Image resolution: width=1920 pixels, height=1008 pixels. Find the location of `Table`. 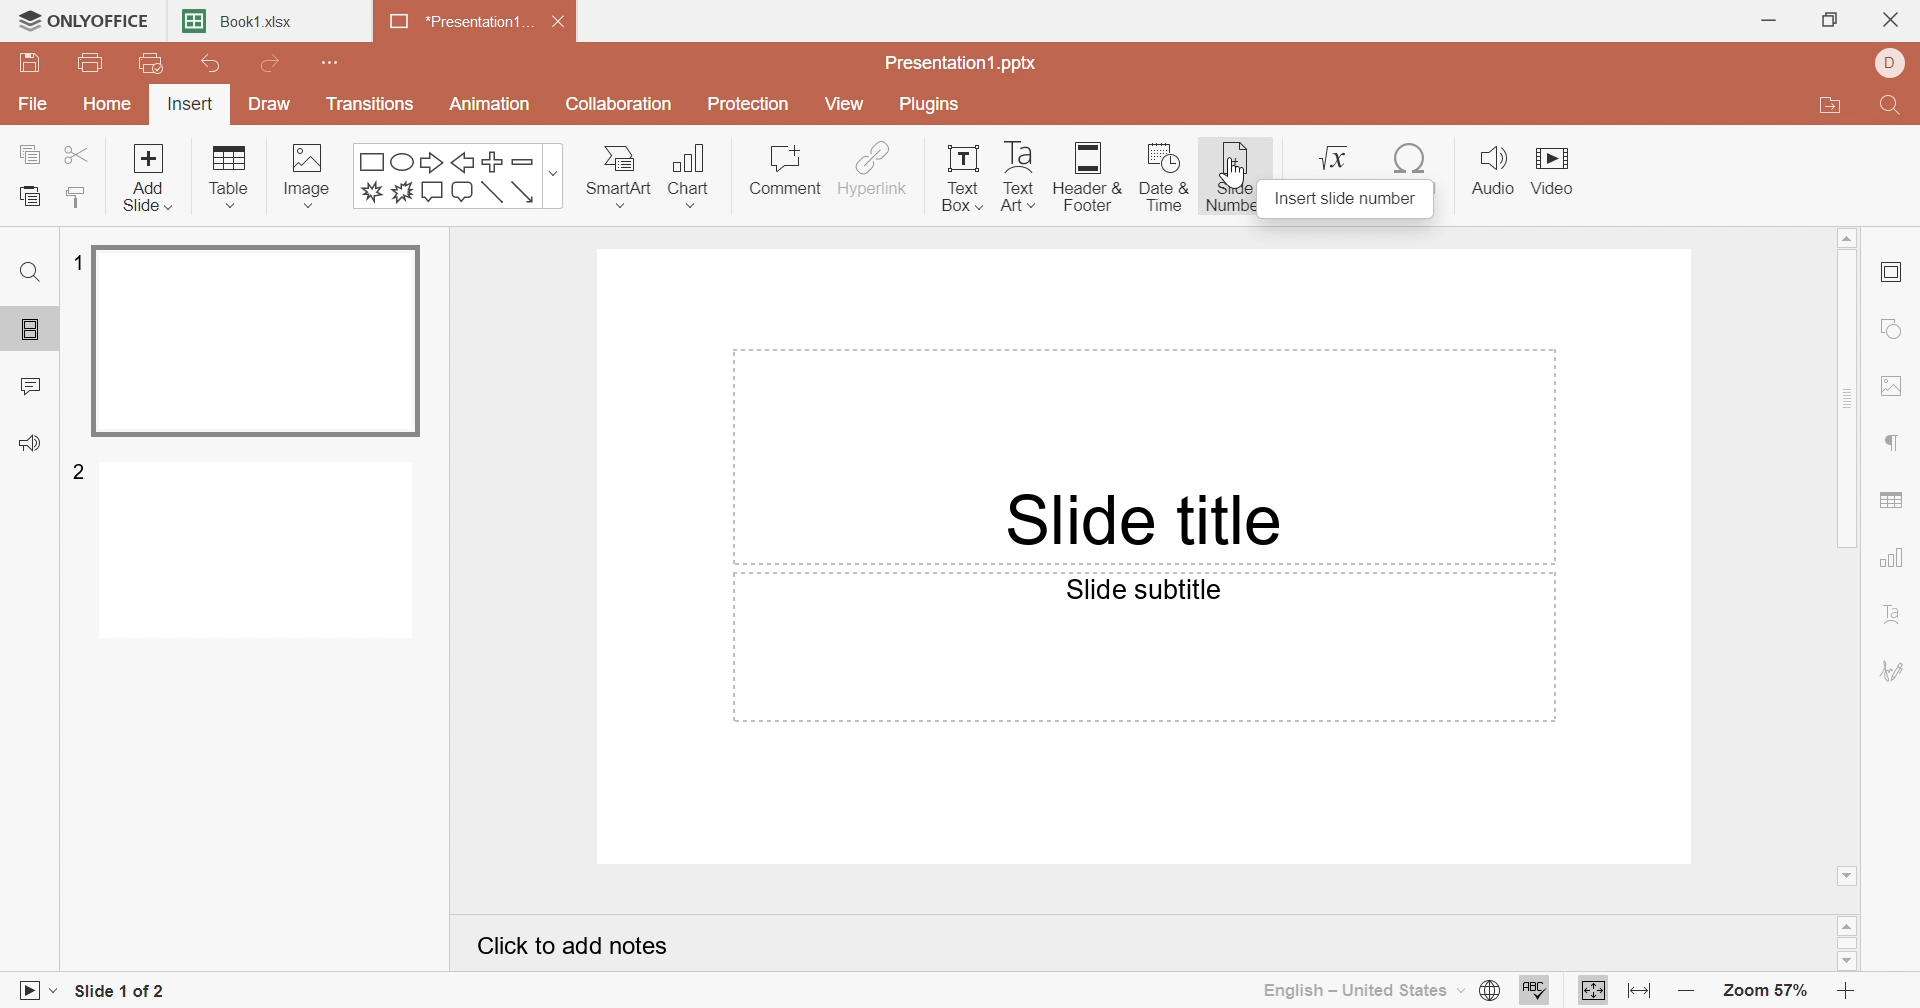

Table is located at coordinates (231, 177).